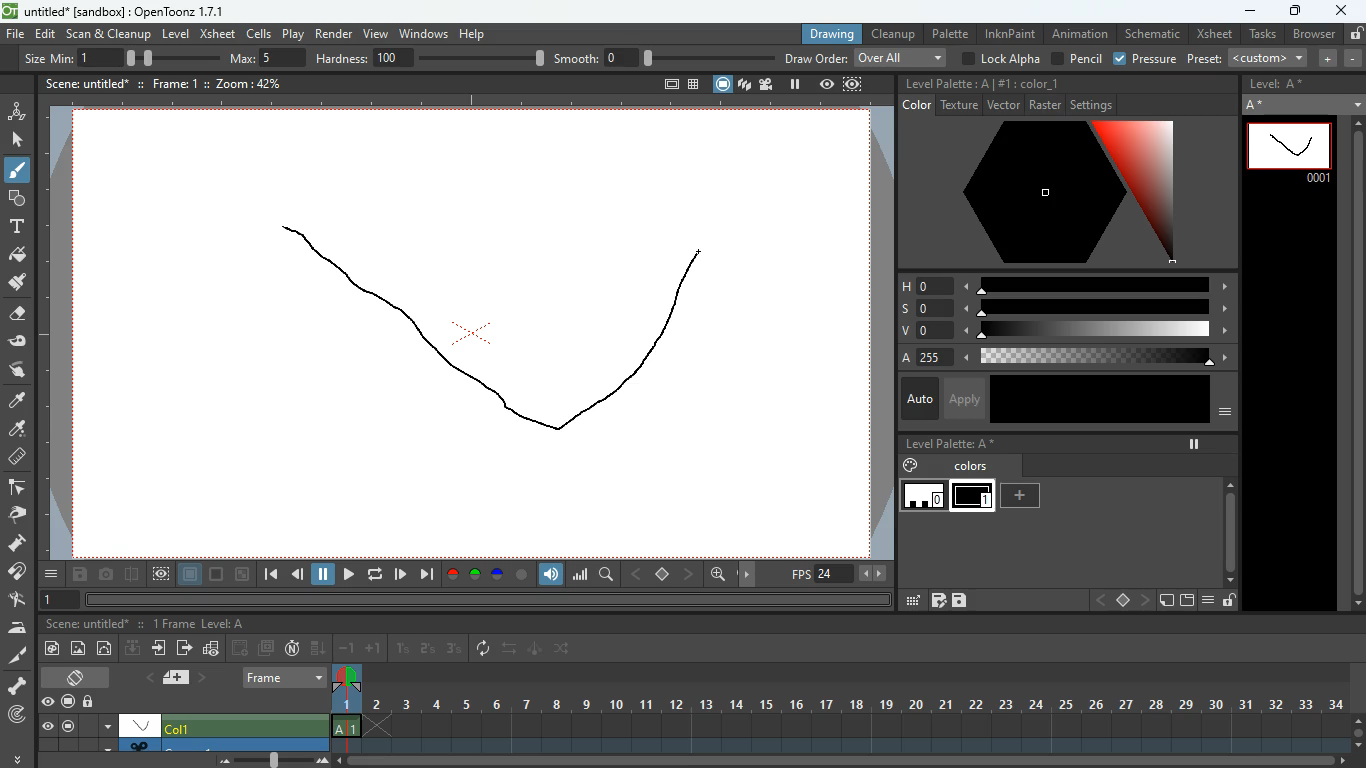 This screenshot has width=1366, height=768. Describe the element at coordinates (723, 84) in the screenshot. I see `screen` at that location.